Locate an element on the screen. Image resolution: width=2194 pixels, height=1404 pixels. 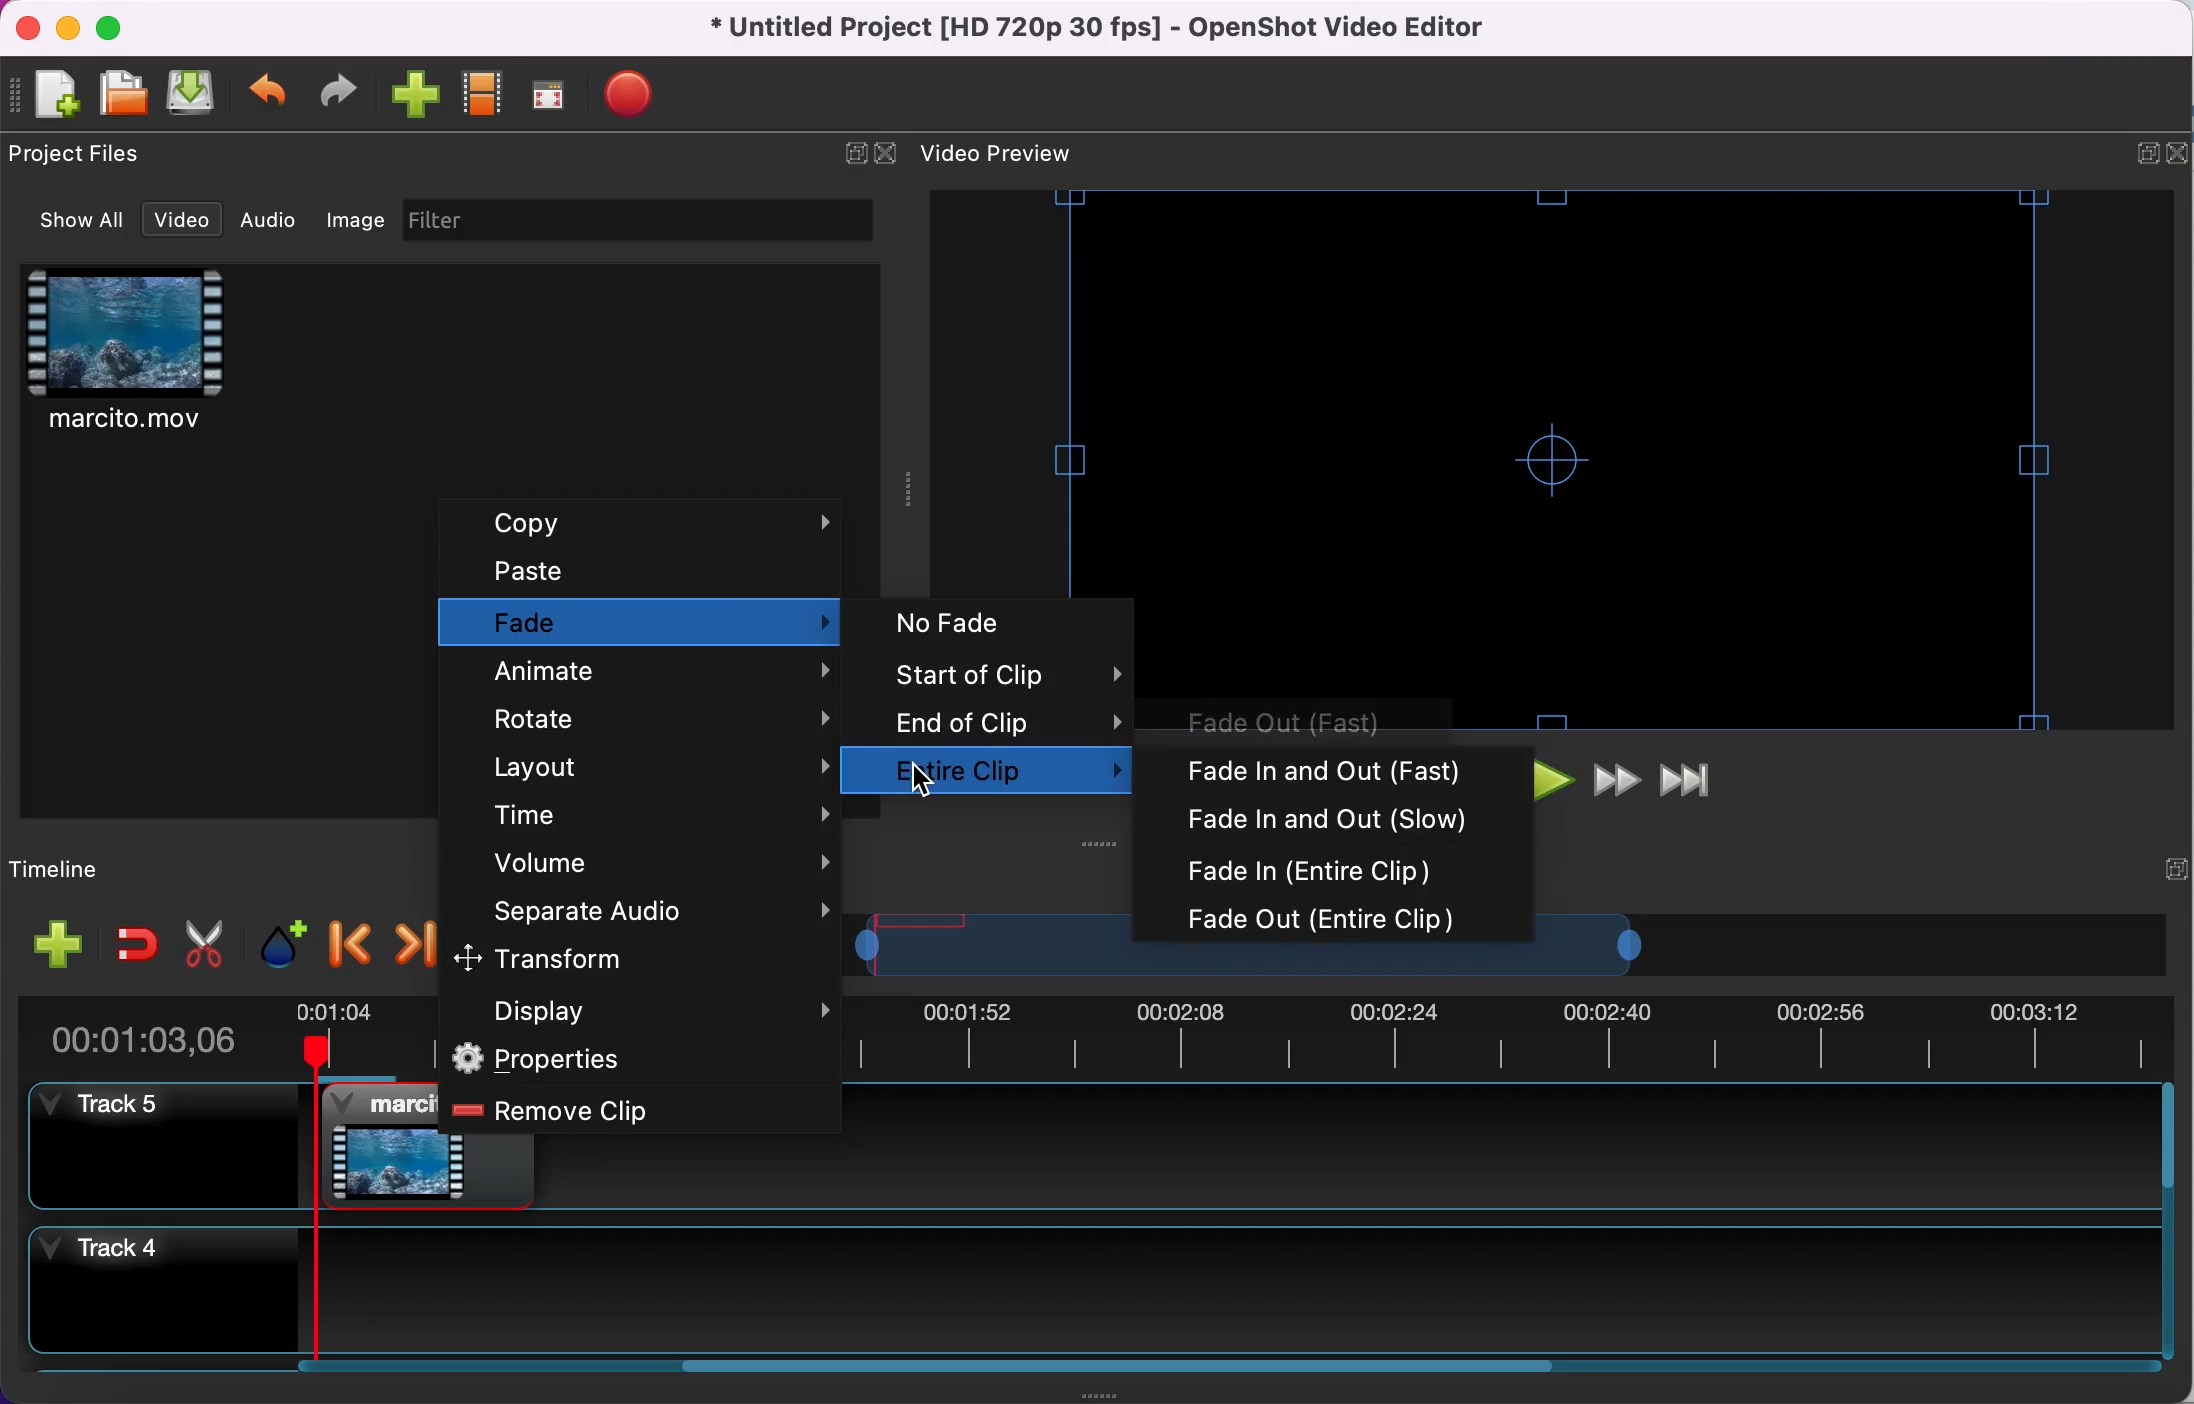
audio is located at coordinates (267, 217).